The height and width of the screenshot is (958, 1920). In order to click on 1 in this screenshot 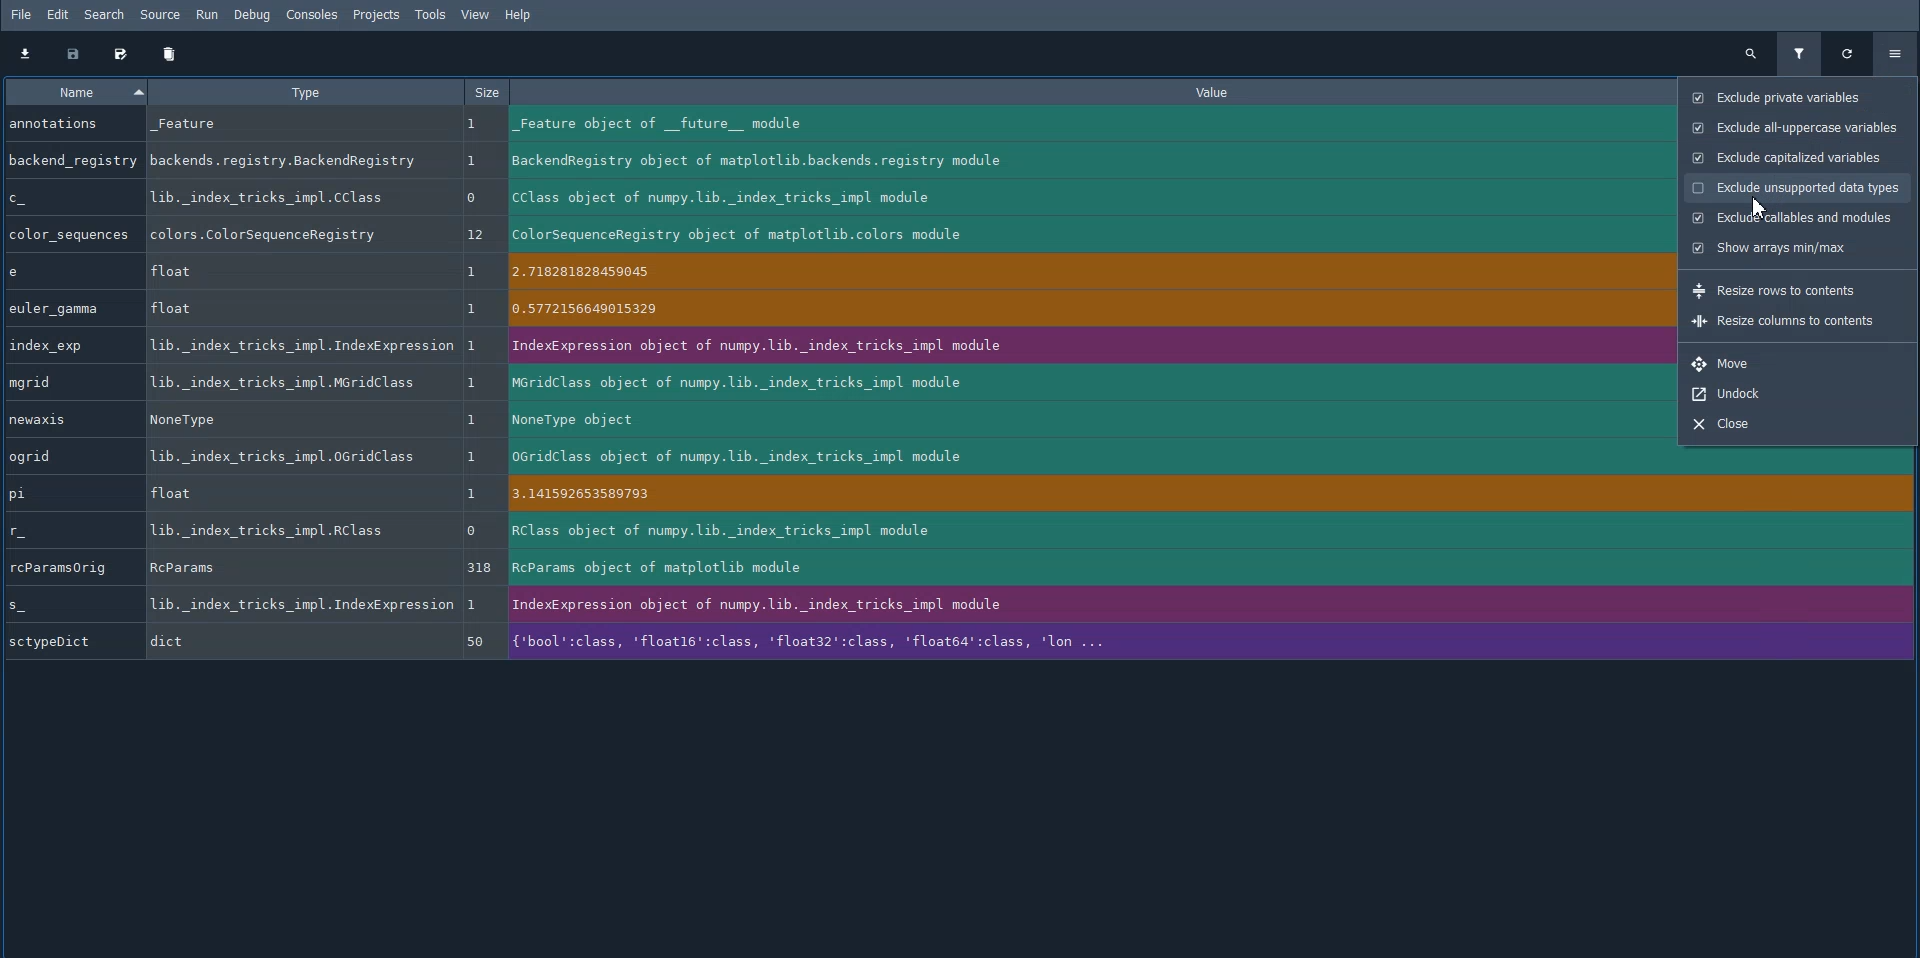, I will do `click(476, 603)`.